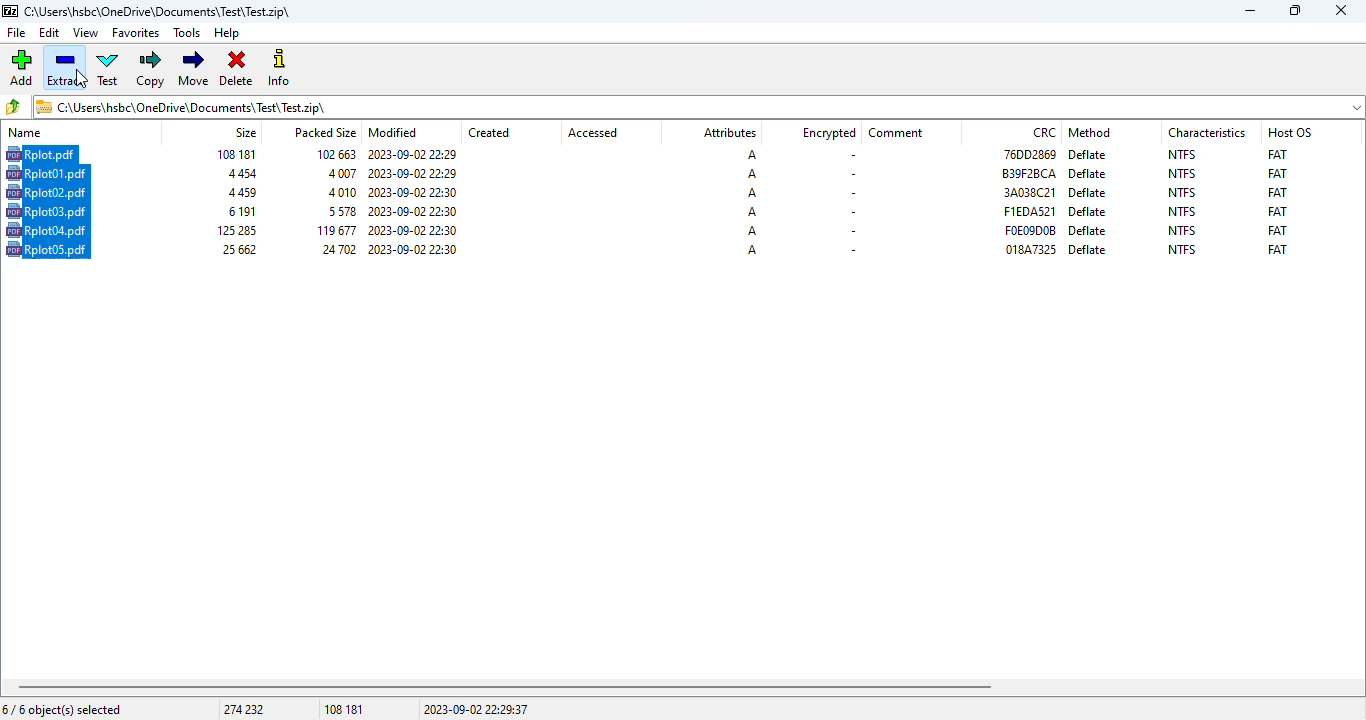 The height and width of the screenshot is (720, 1366). What do you see at coordinates (850, 156) in the screenshot?
I see `-` at bounding box center [850, 156].